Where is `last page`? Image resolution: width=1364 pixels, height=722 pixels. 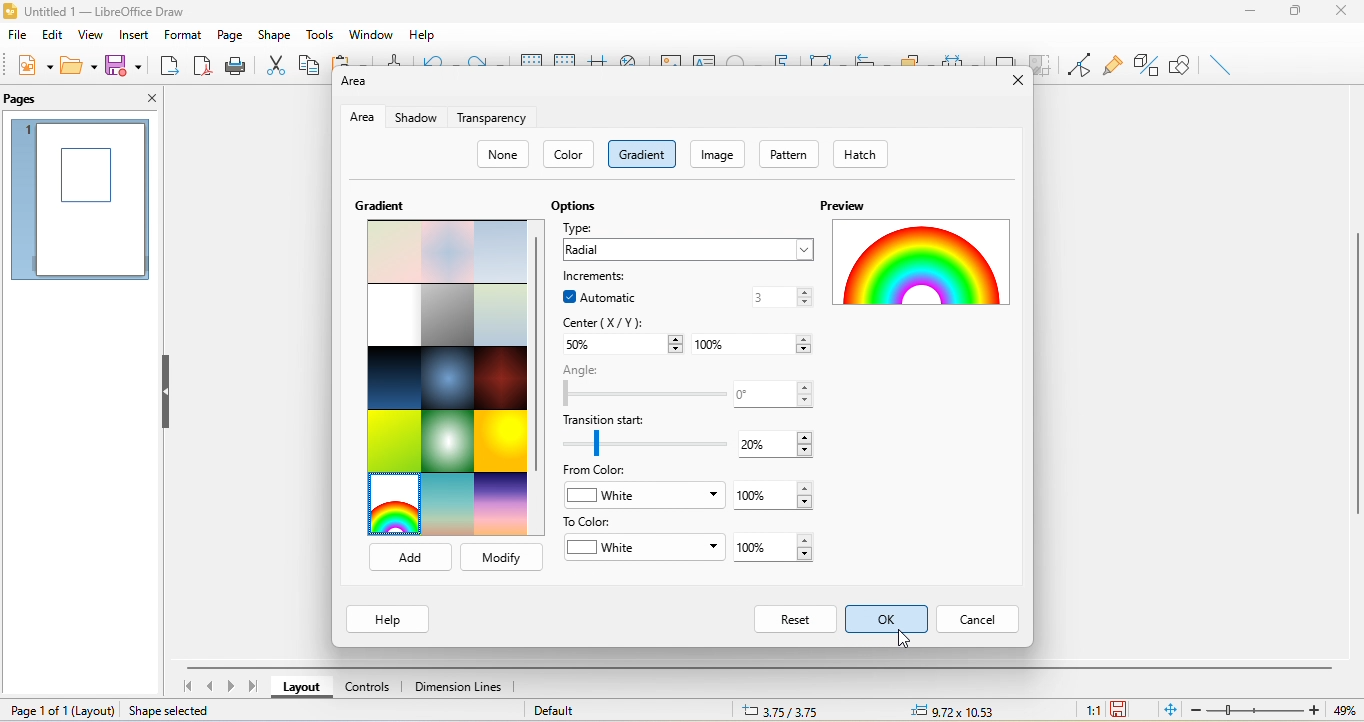 last page is located at coordinates (254, 687).